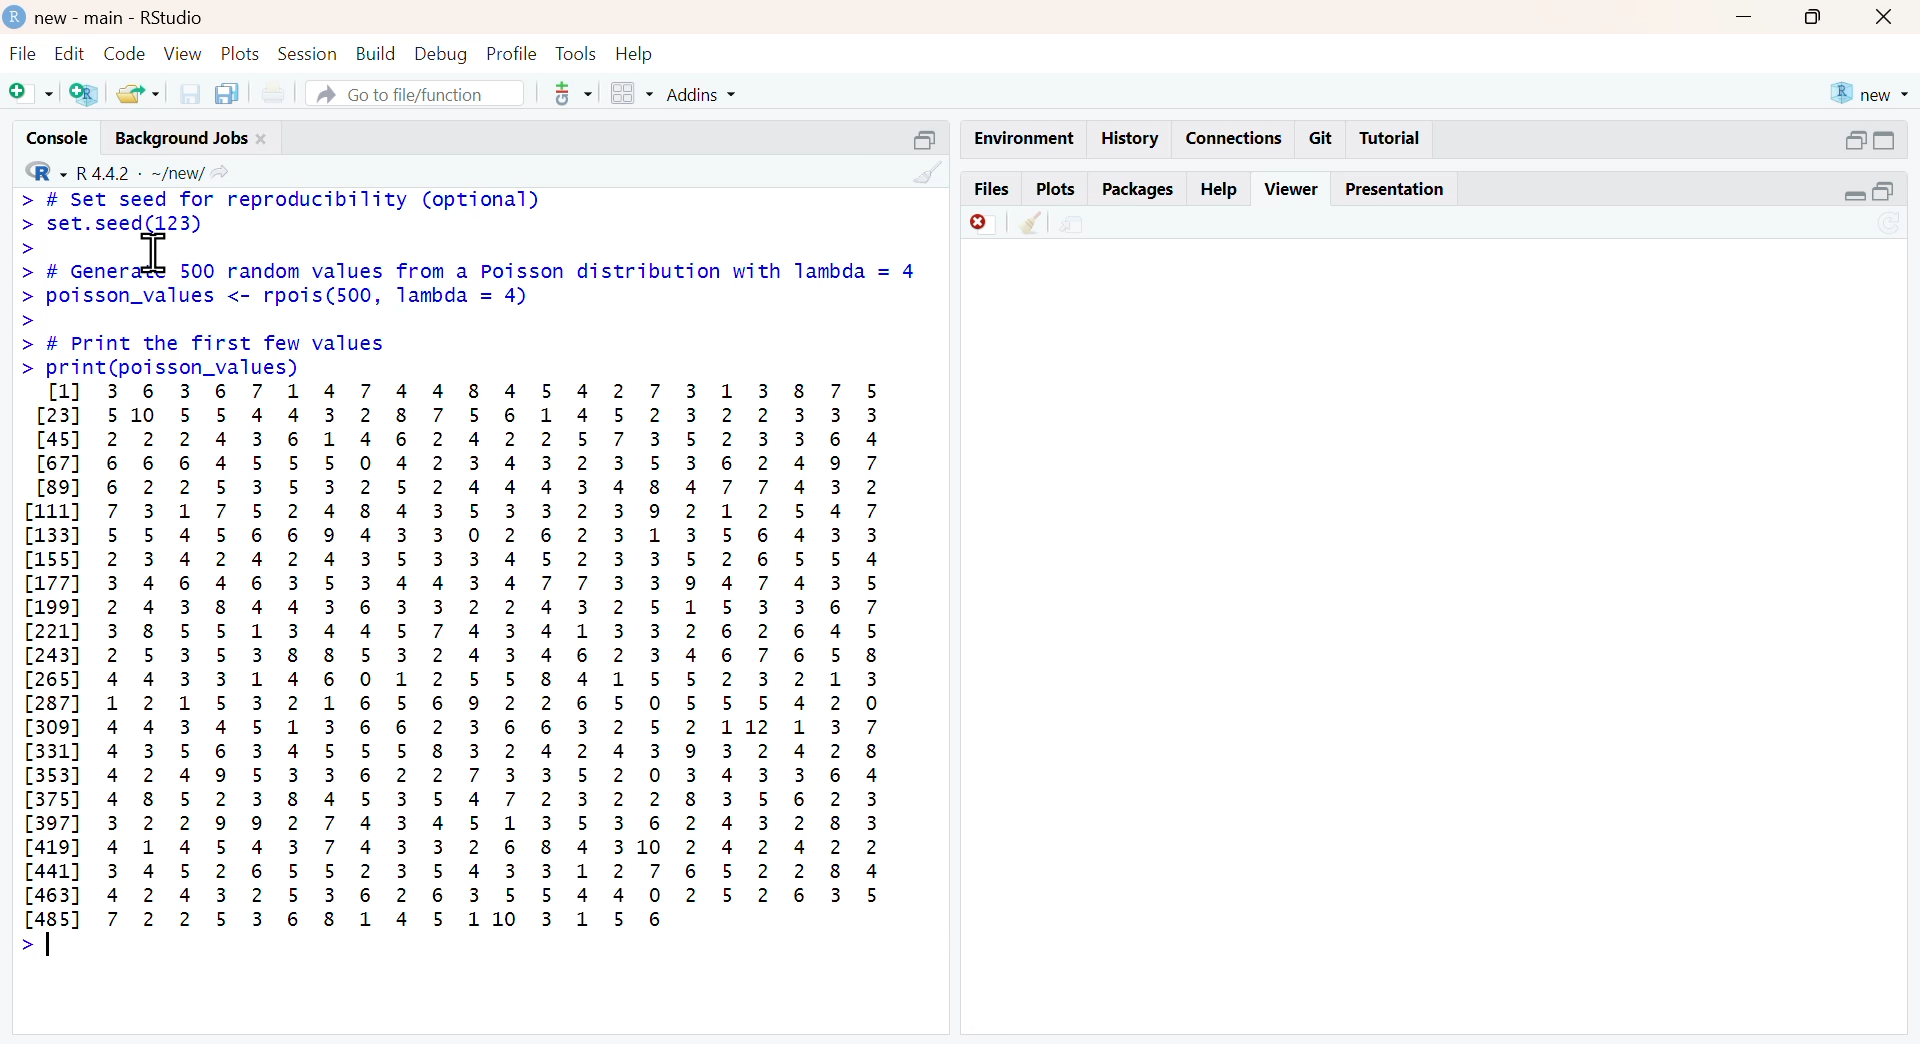 This screenshot has width=1920, height=1044. I want to click on discard, so click(986, 224).